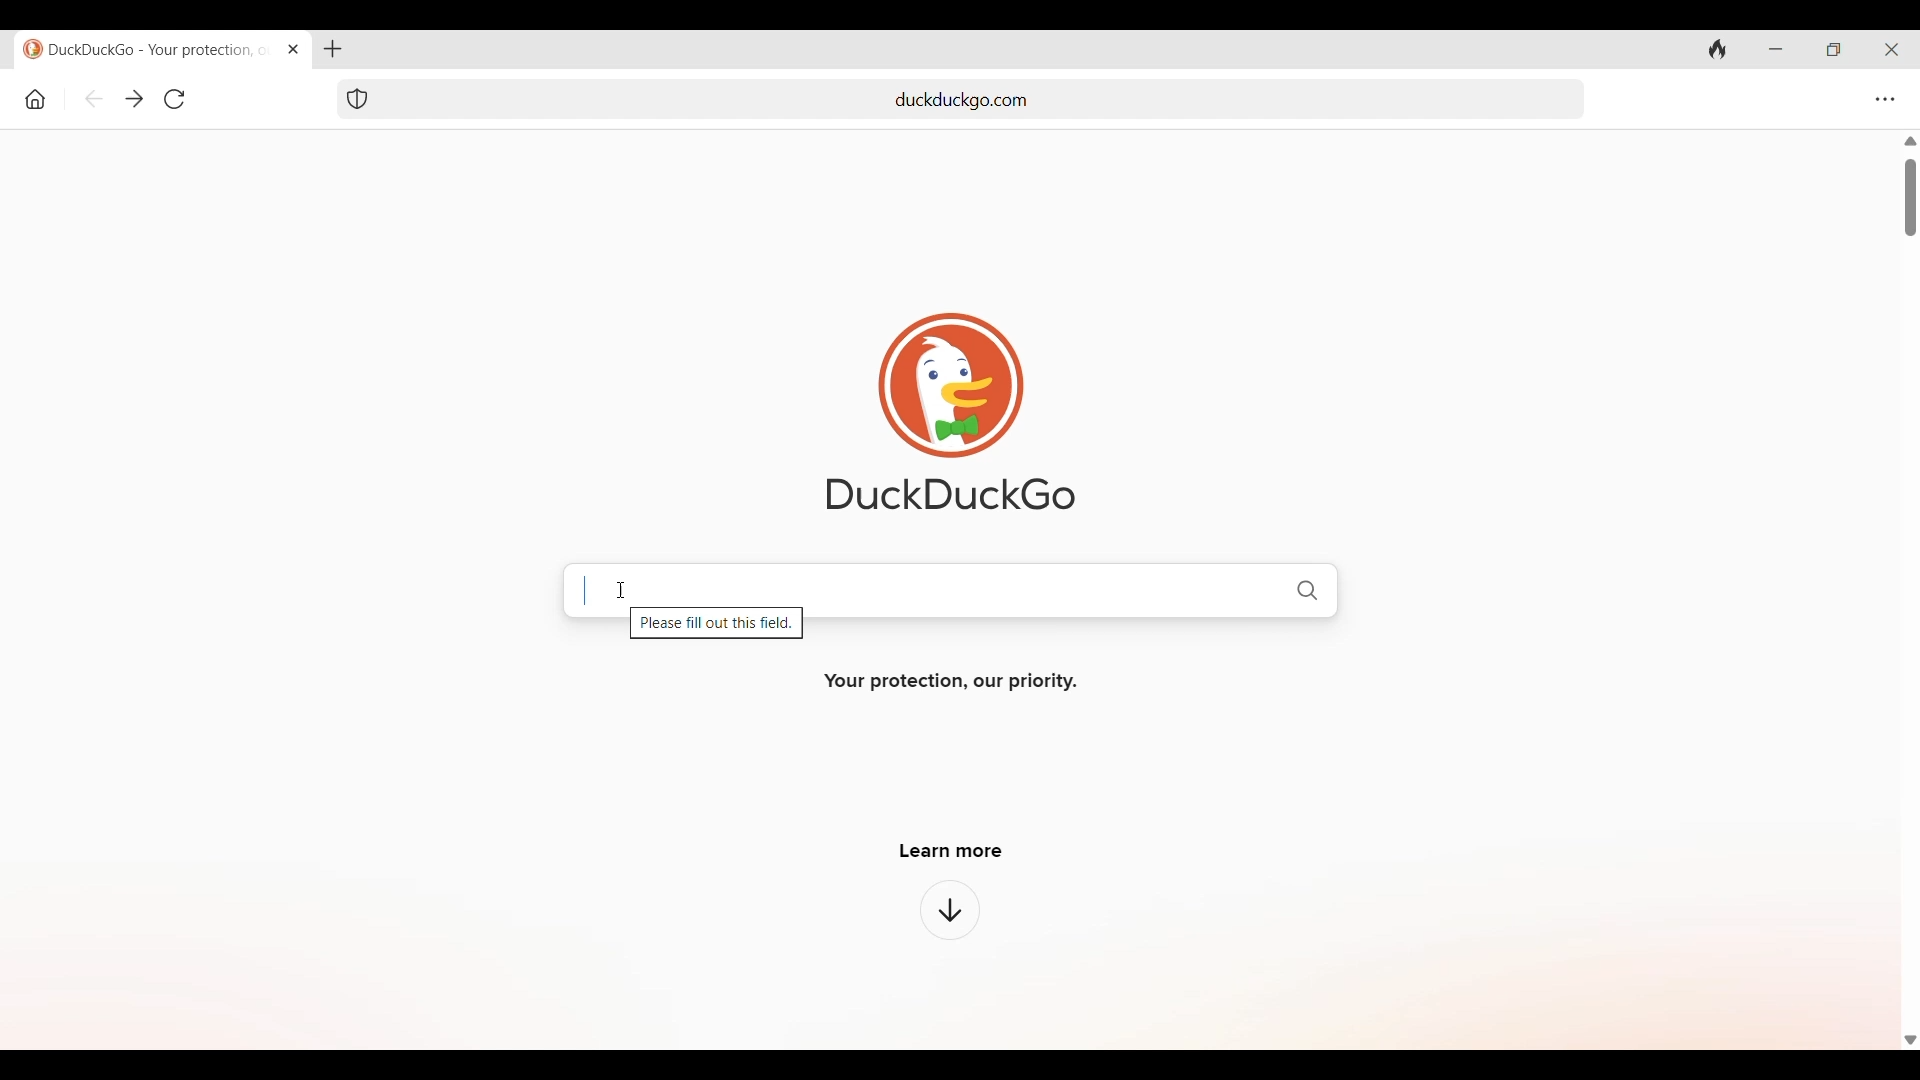  Describe the element at coordinates (619, 590) in the screenshot. I see `Cursor` at that location.